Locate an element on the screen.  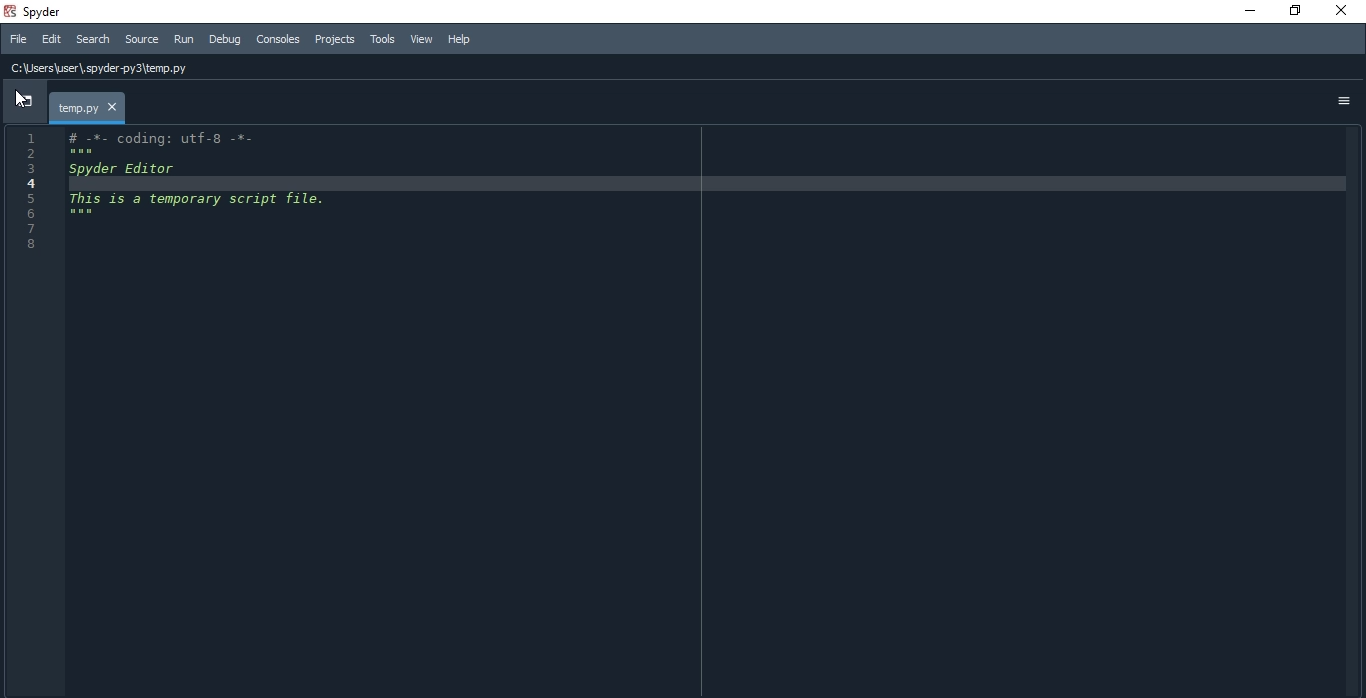
C:\Users\user\ spyder-py3\temp.py is located at coordinates (97, 68).